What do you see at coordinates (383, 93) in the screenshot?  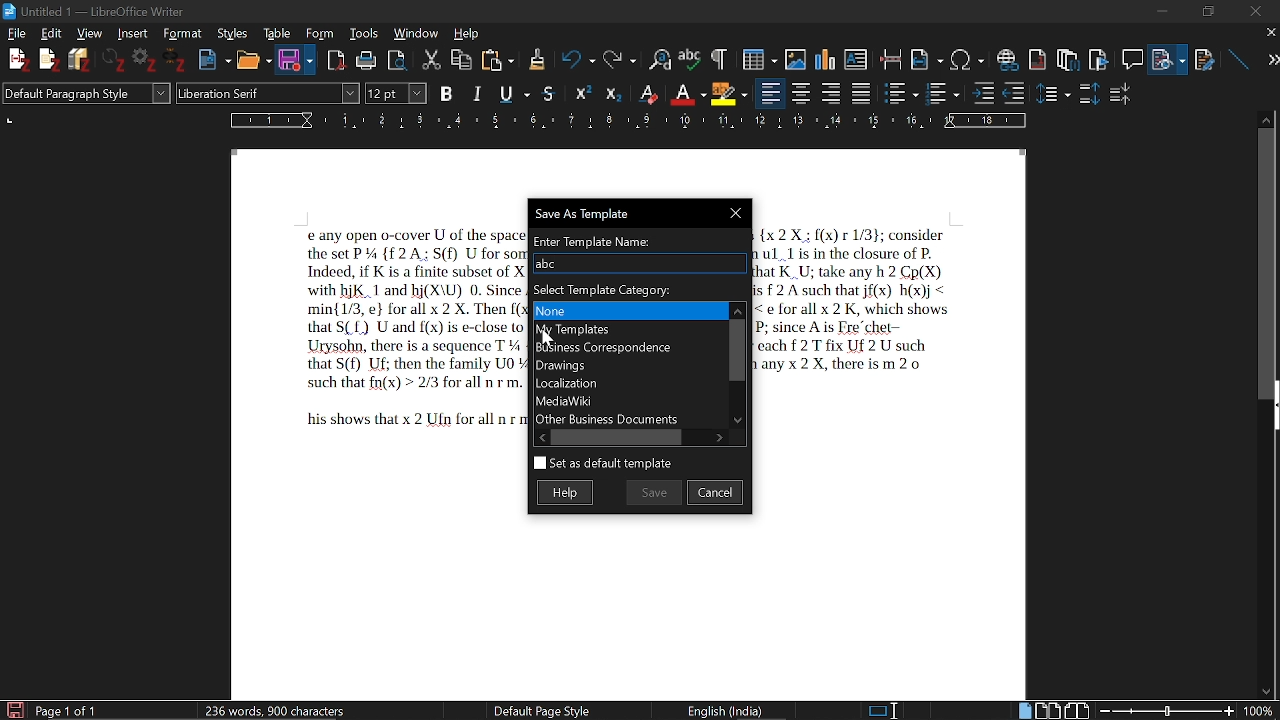 I see `Font Size` at bounding box center [383, 93].